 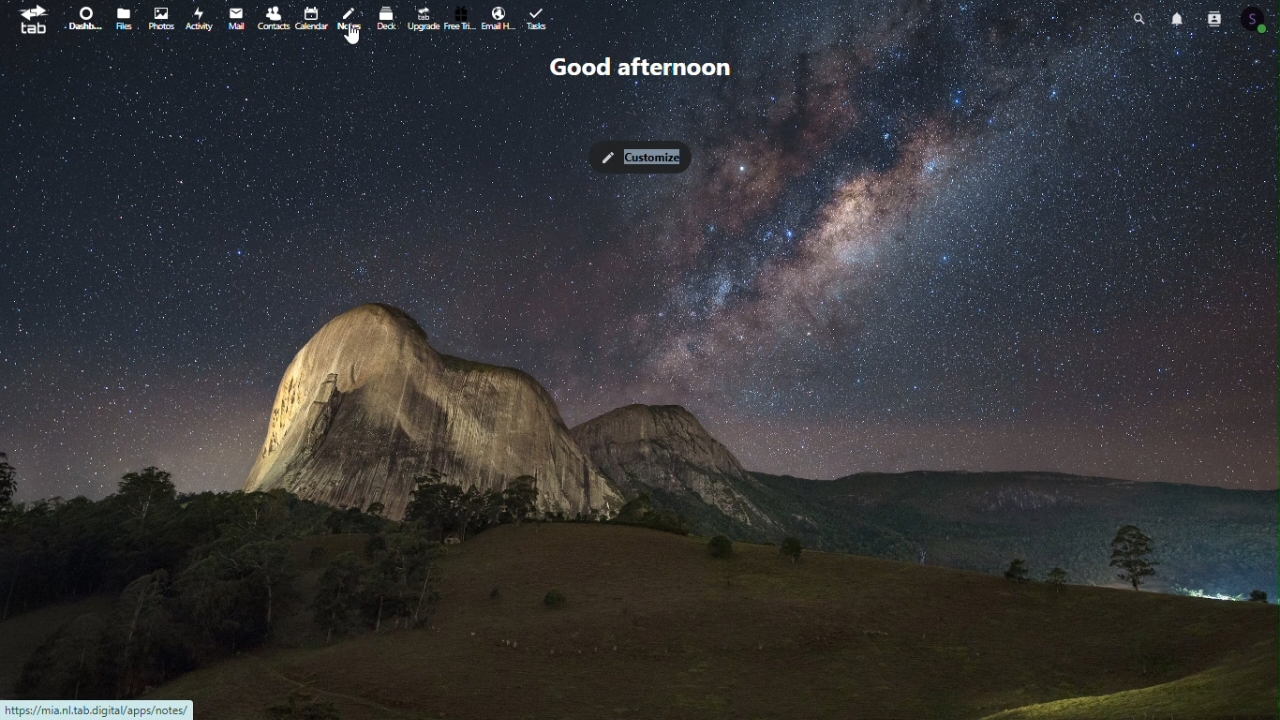 I want to click on Free trial, so click(x=465, y=18).